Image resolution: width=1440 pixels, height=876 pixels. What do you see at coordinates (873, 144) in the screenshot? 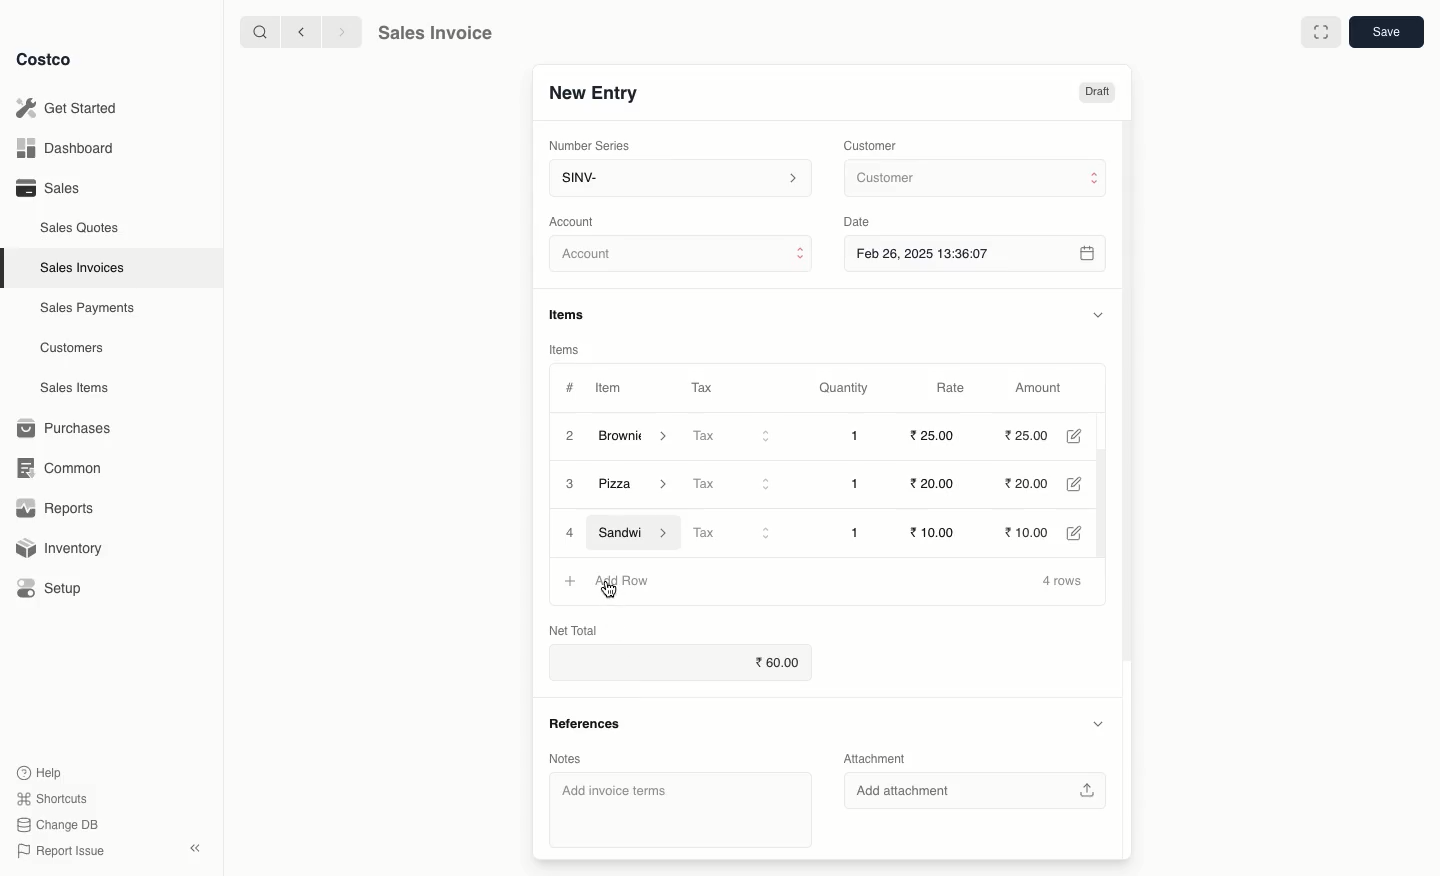
I see `Customer` at bounding box center [873, 144].